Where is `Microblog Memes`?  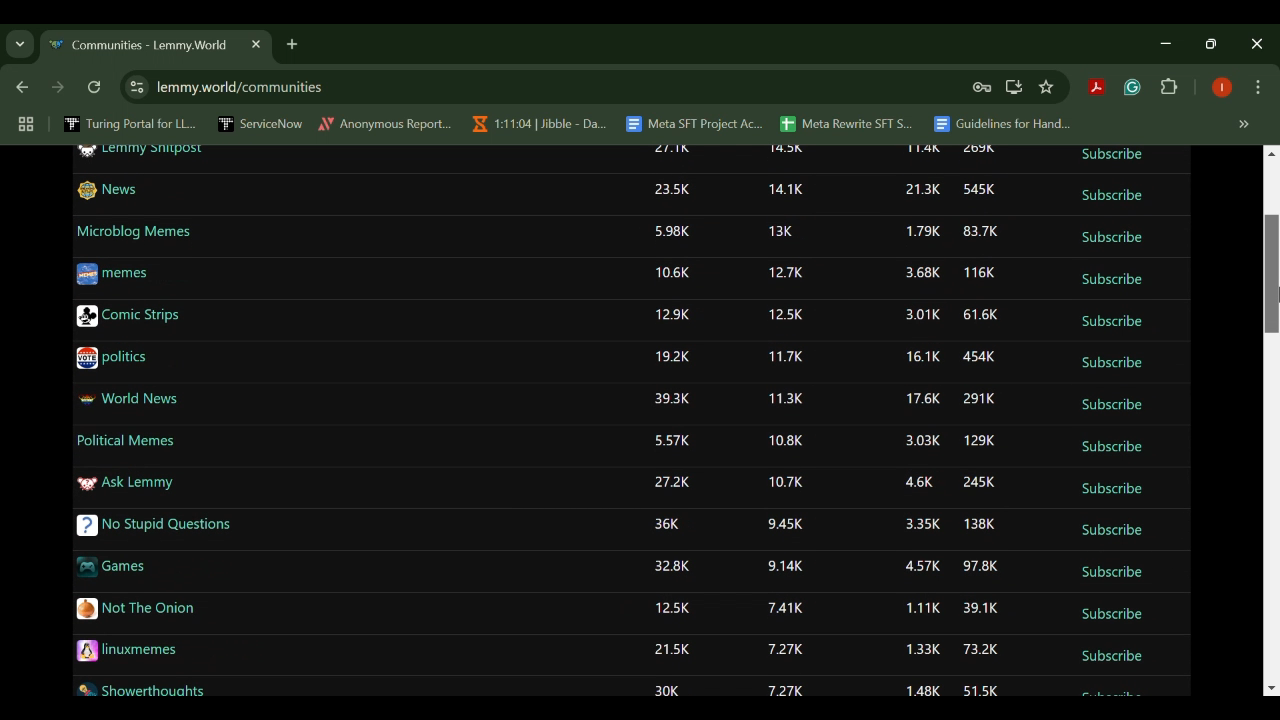
Microblog Memes is located at coordinates (135, 232).